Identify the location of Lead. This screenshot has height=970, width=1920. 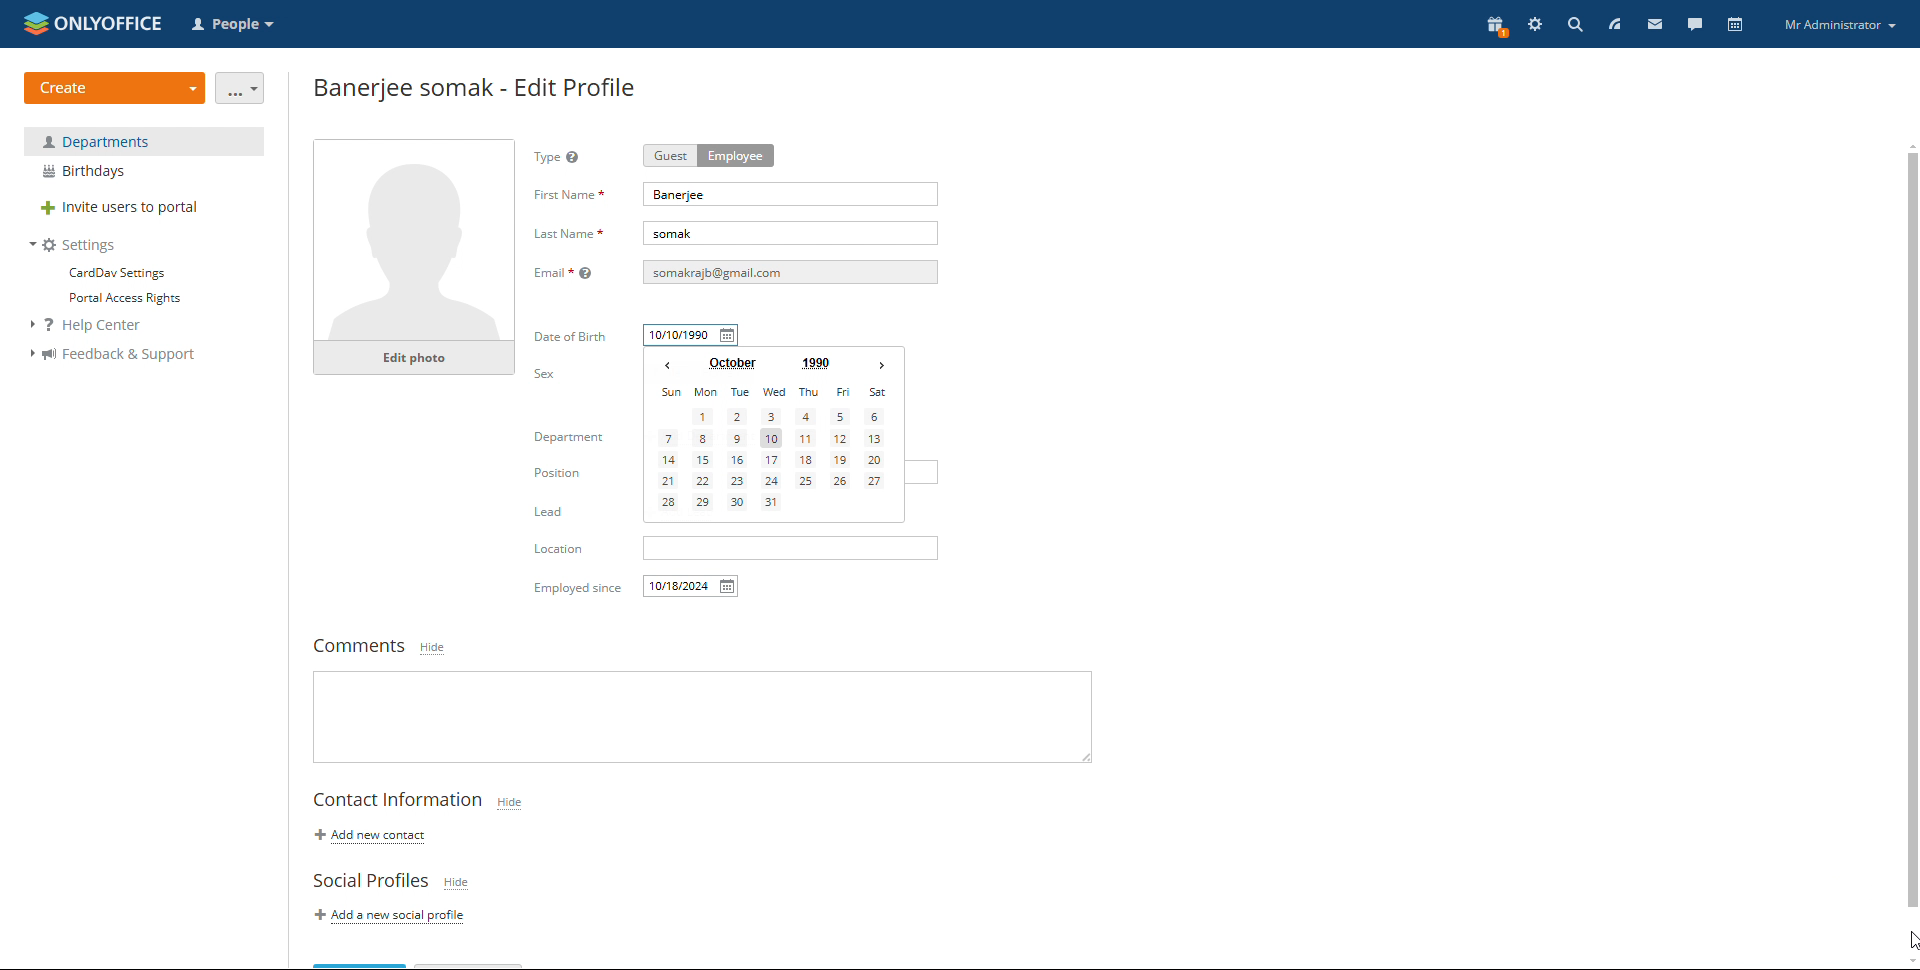
(548, 513).